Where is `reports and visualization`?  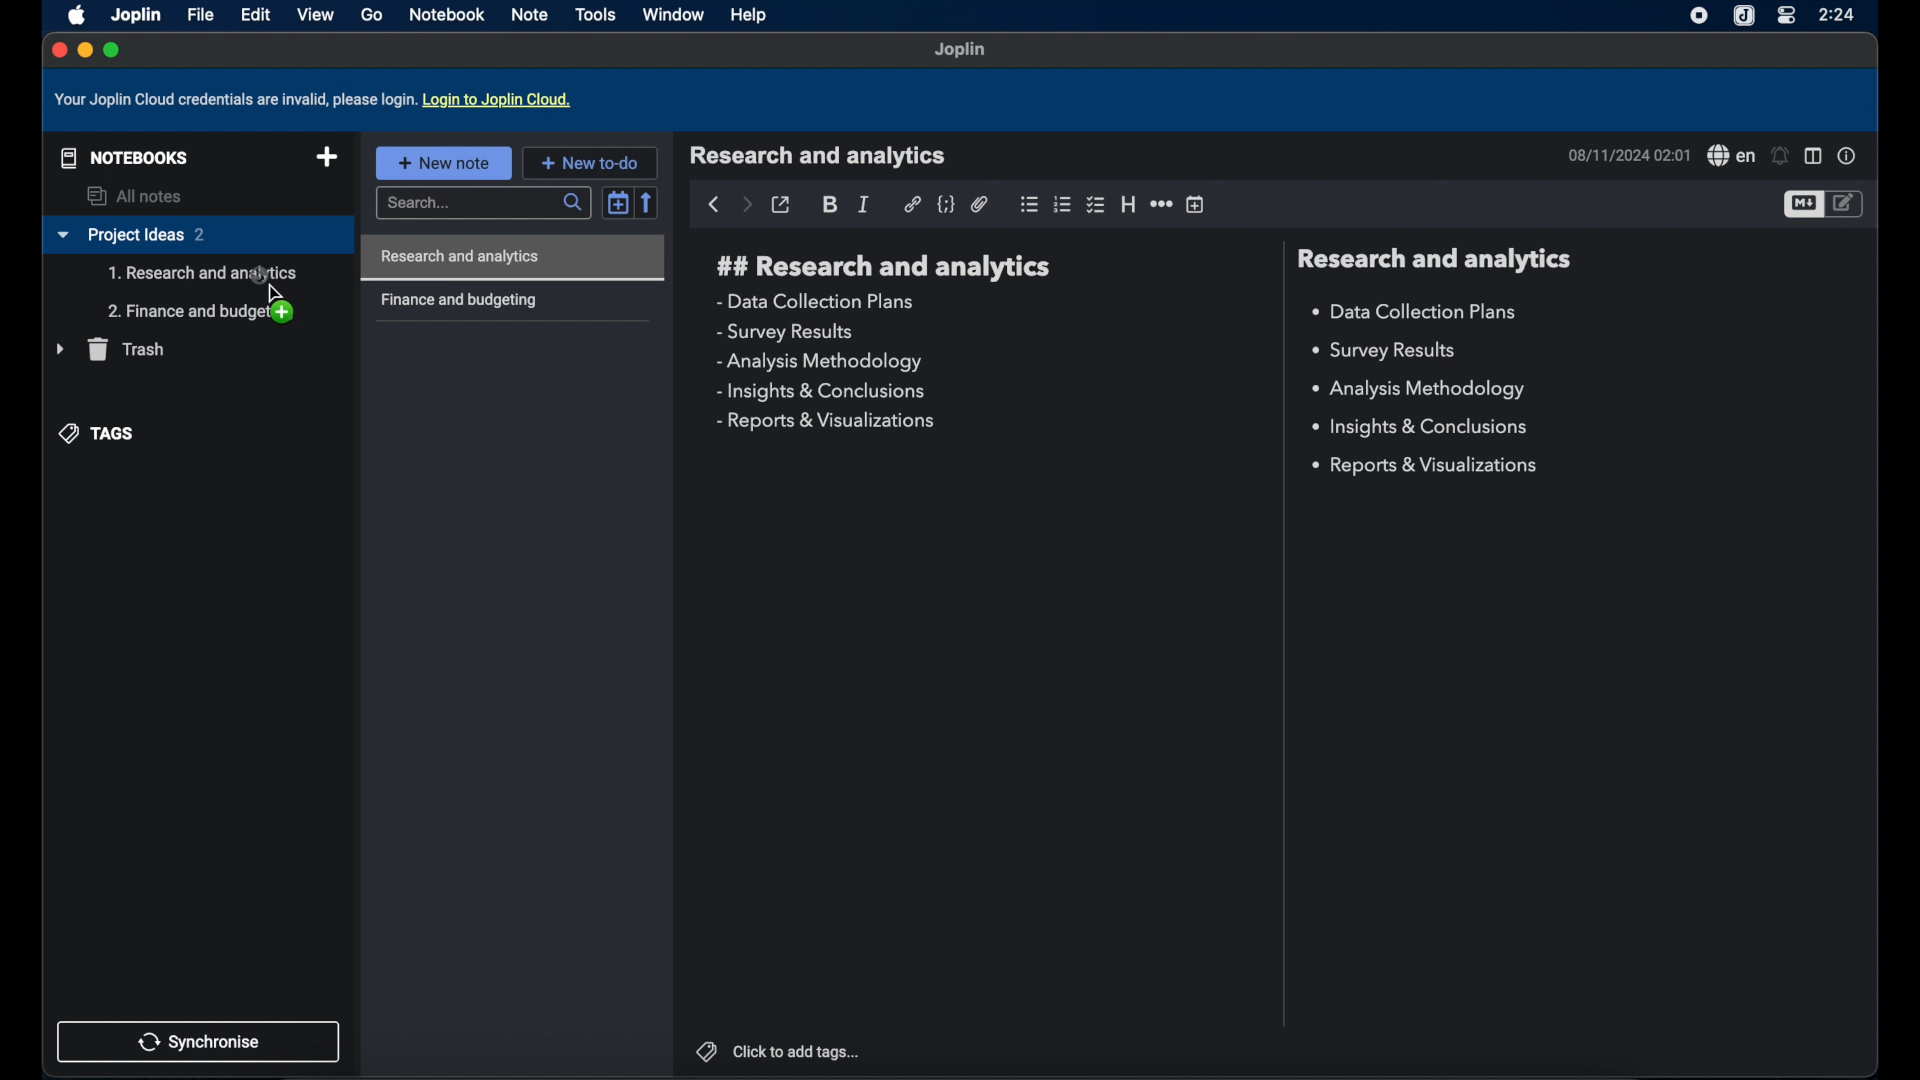
reports and visualization is located at coordinates (1428, 466).